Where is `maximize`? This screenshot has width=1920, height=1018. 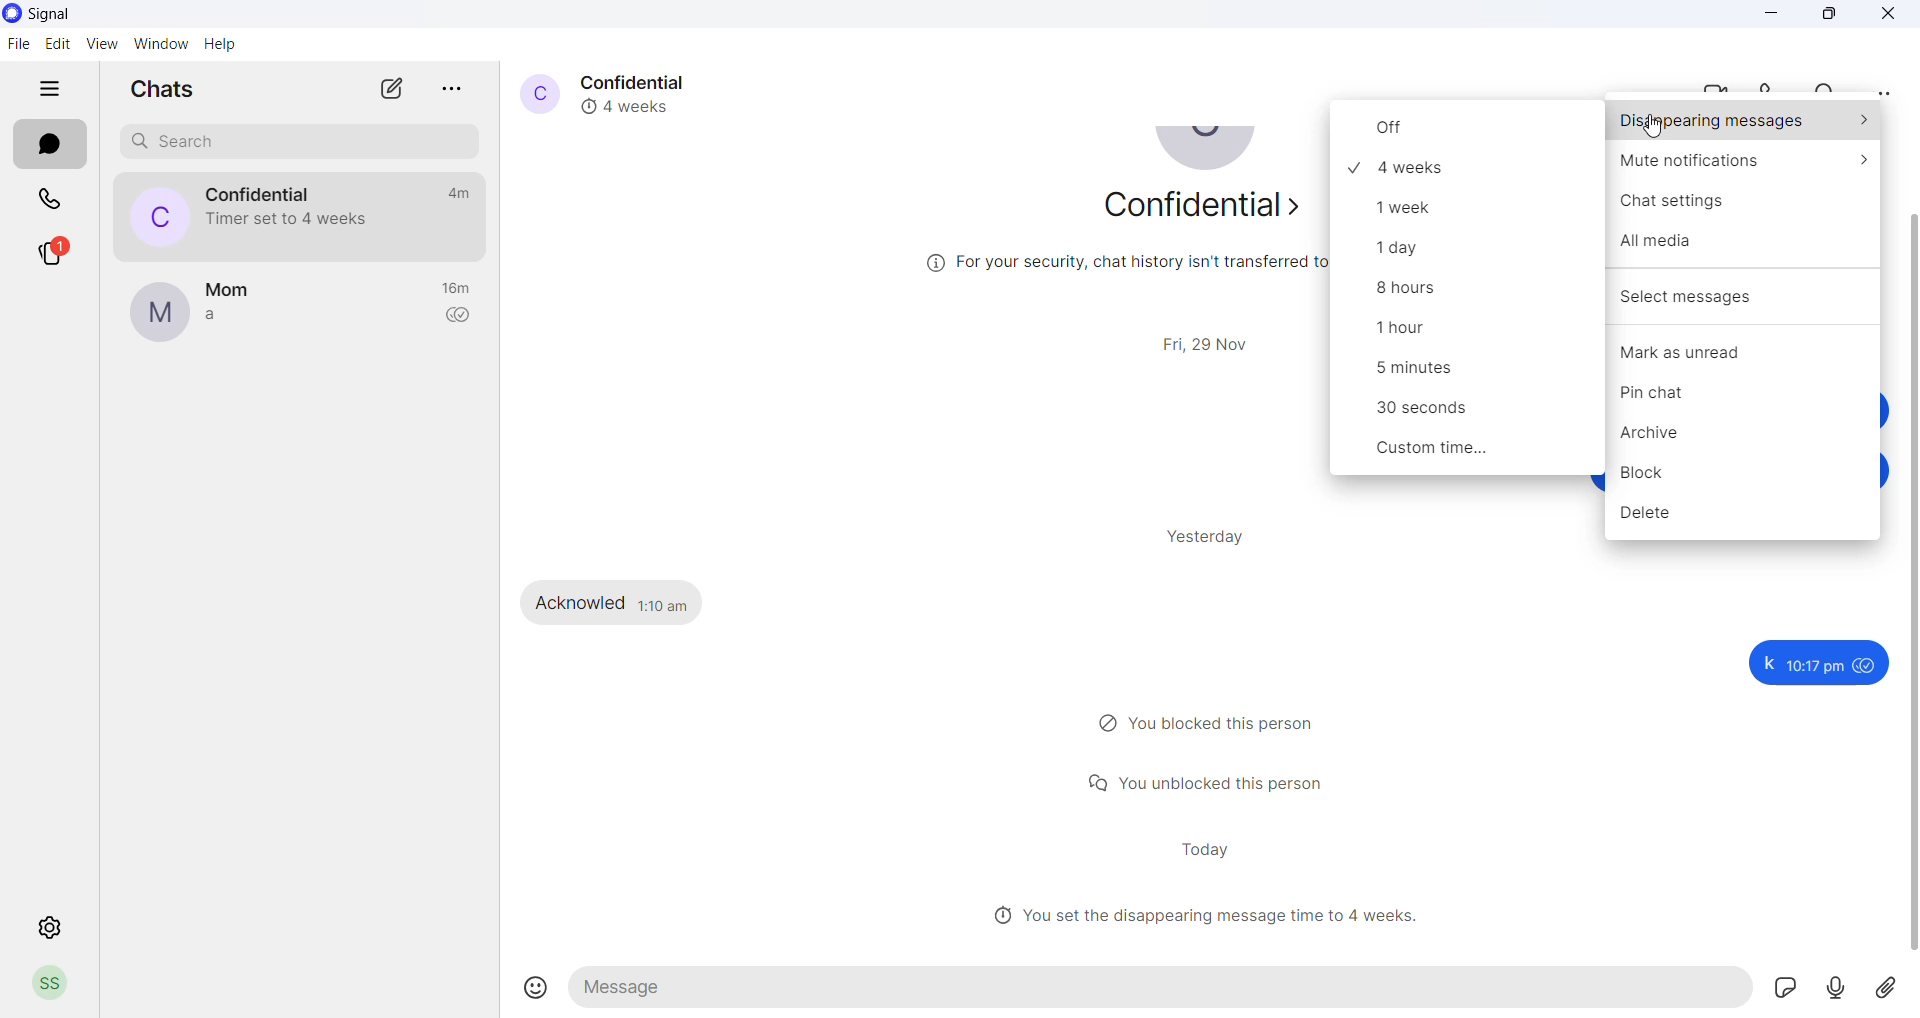 maximize is located at coordinates (1831, 15).